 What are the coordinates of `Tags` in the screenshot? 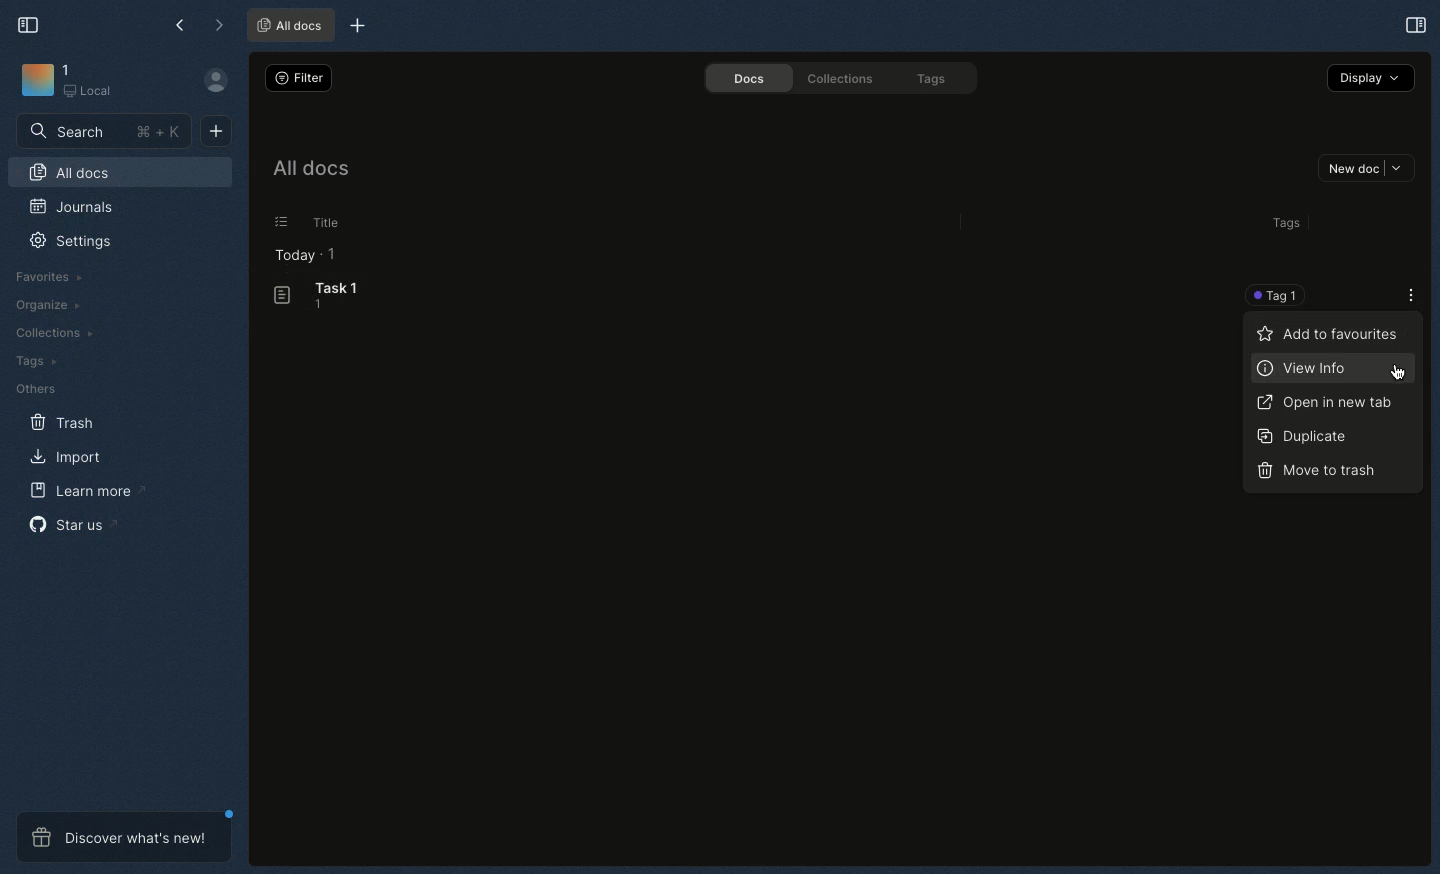 It's located at (1288, 224).